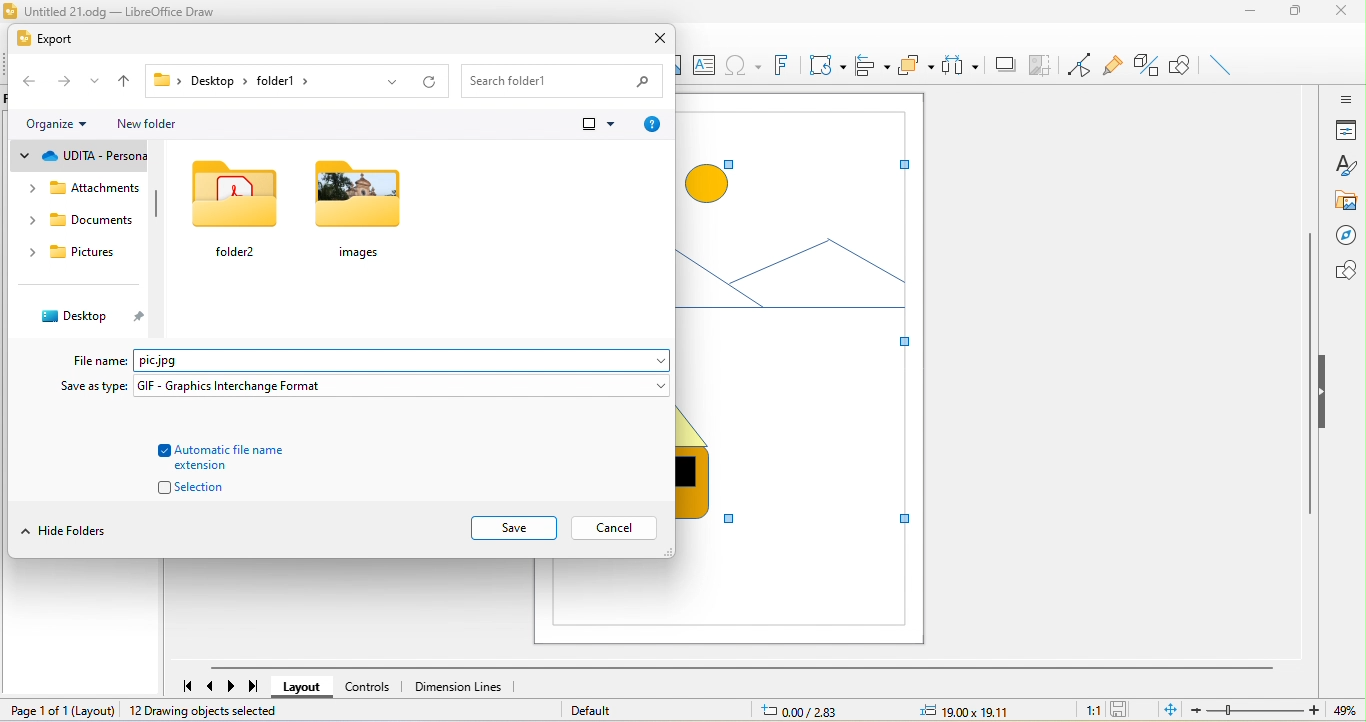  I want to click on shadow, so click(1005, 65).